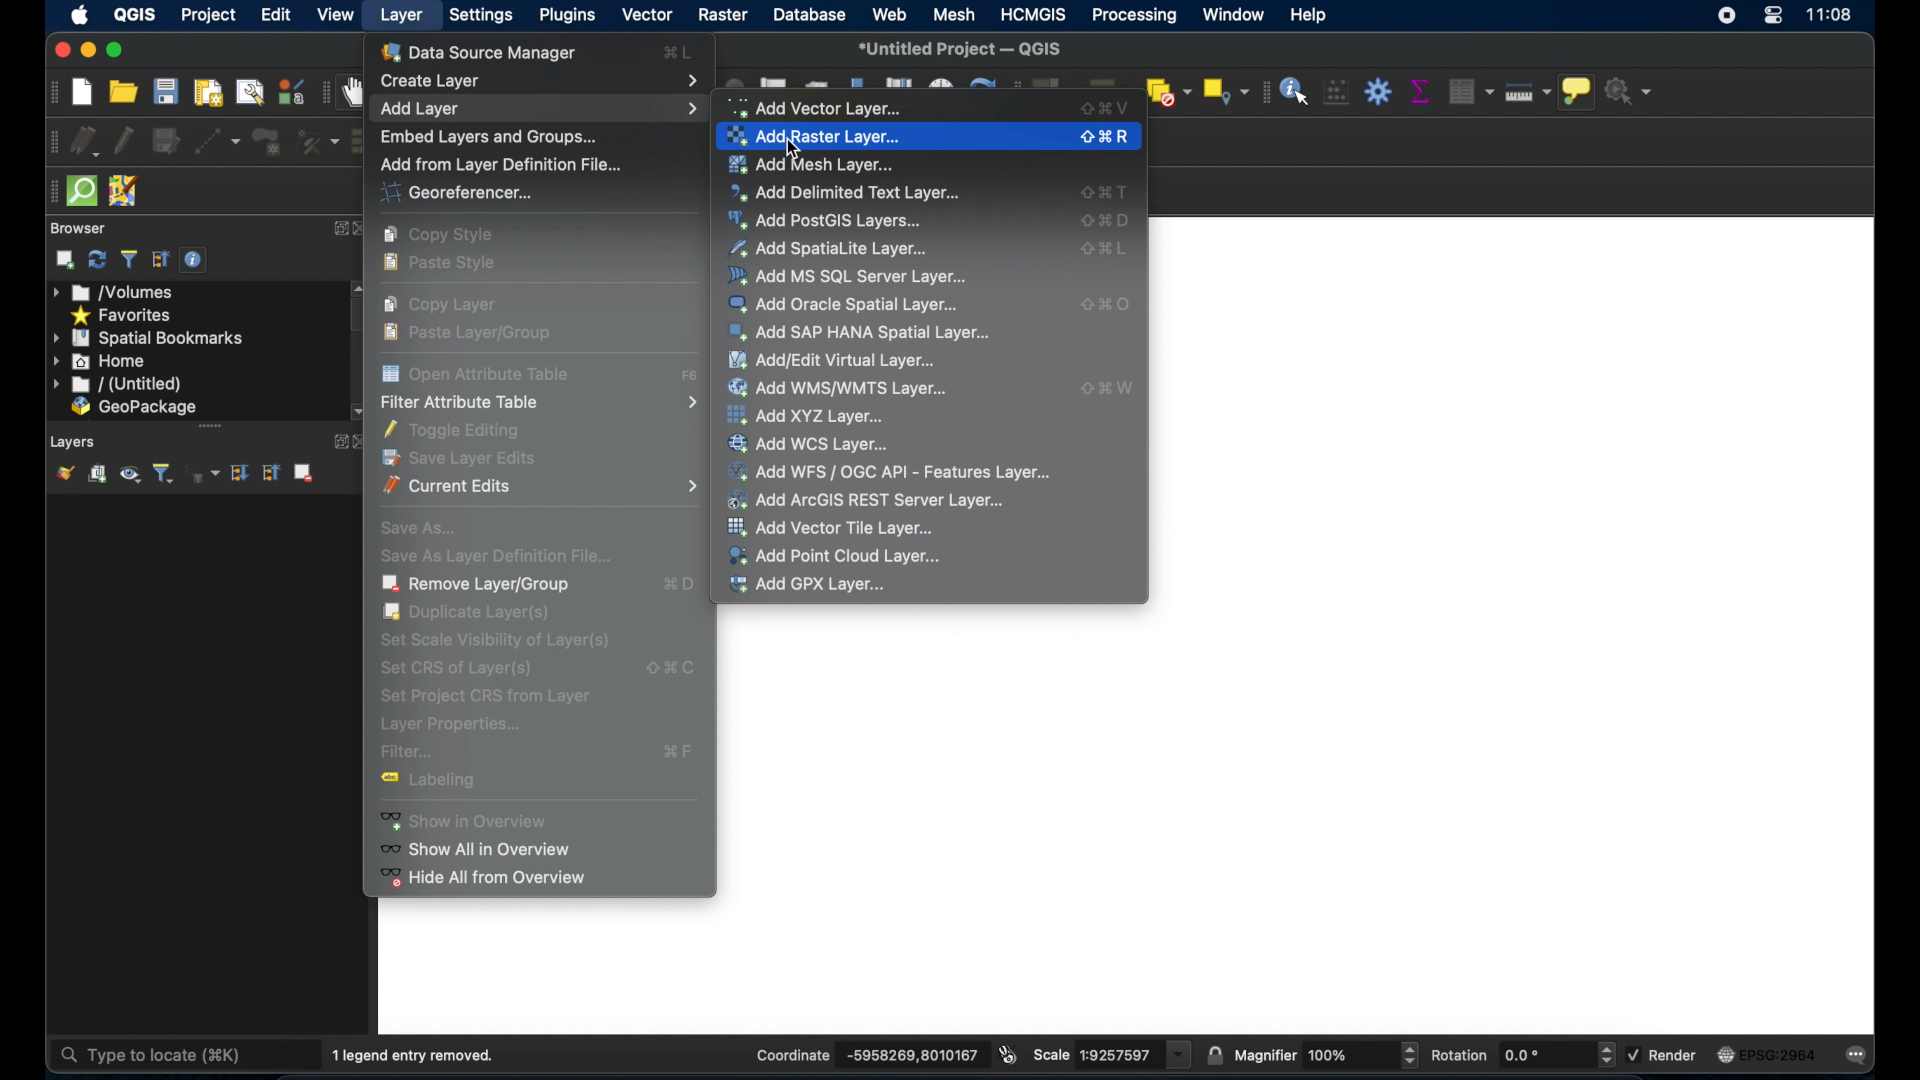 Image resolution: width=1920 pixels, height=1080 pixels. I want to click on paste style, so click(446, 265).